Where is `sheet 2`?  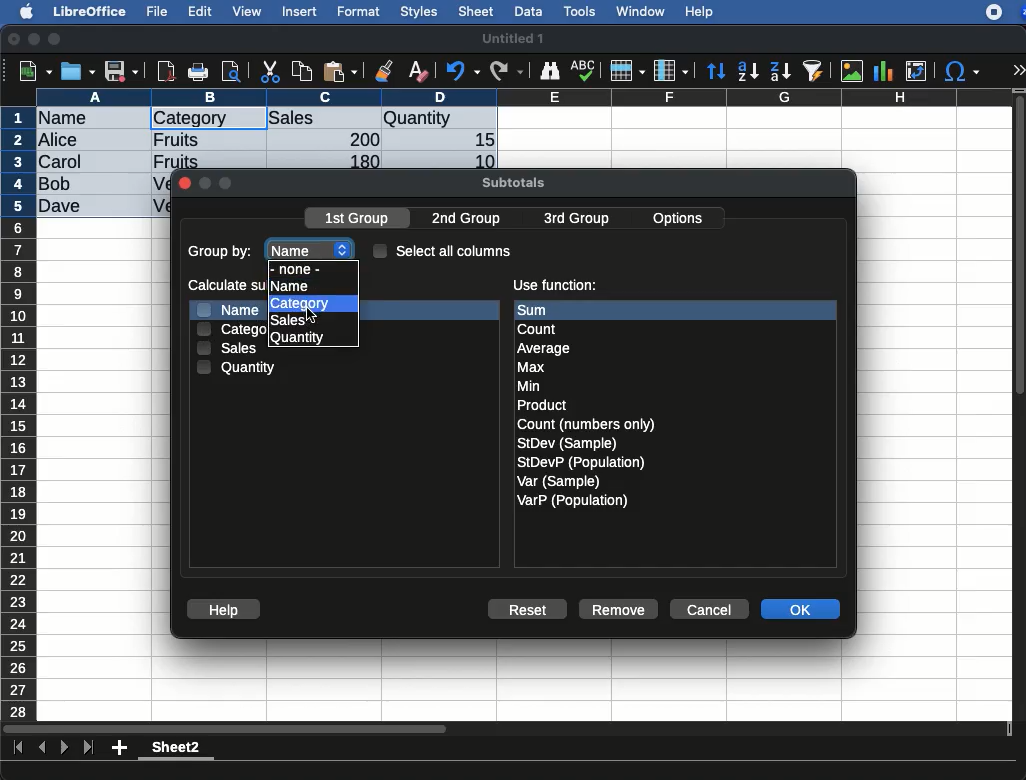 sheet 2 is located at coordinates (176, 750).